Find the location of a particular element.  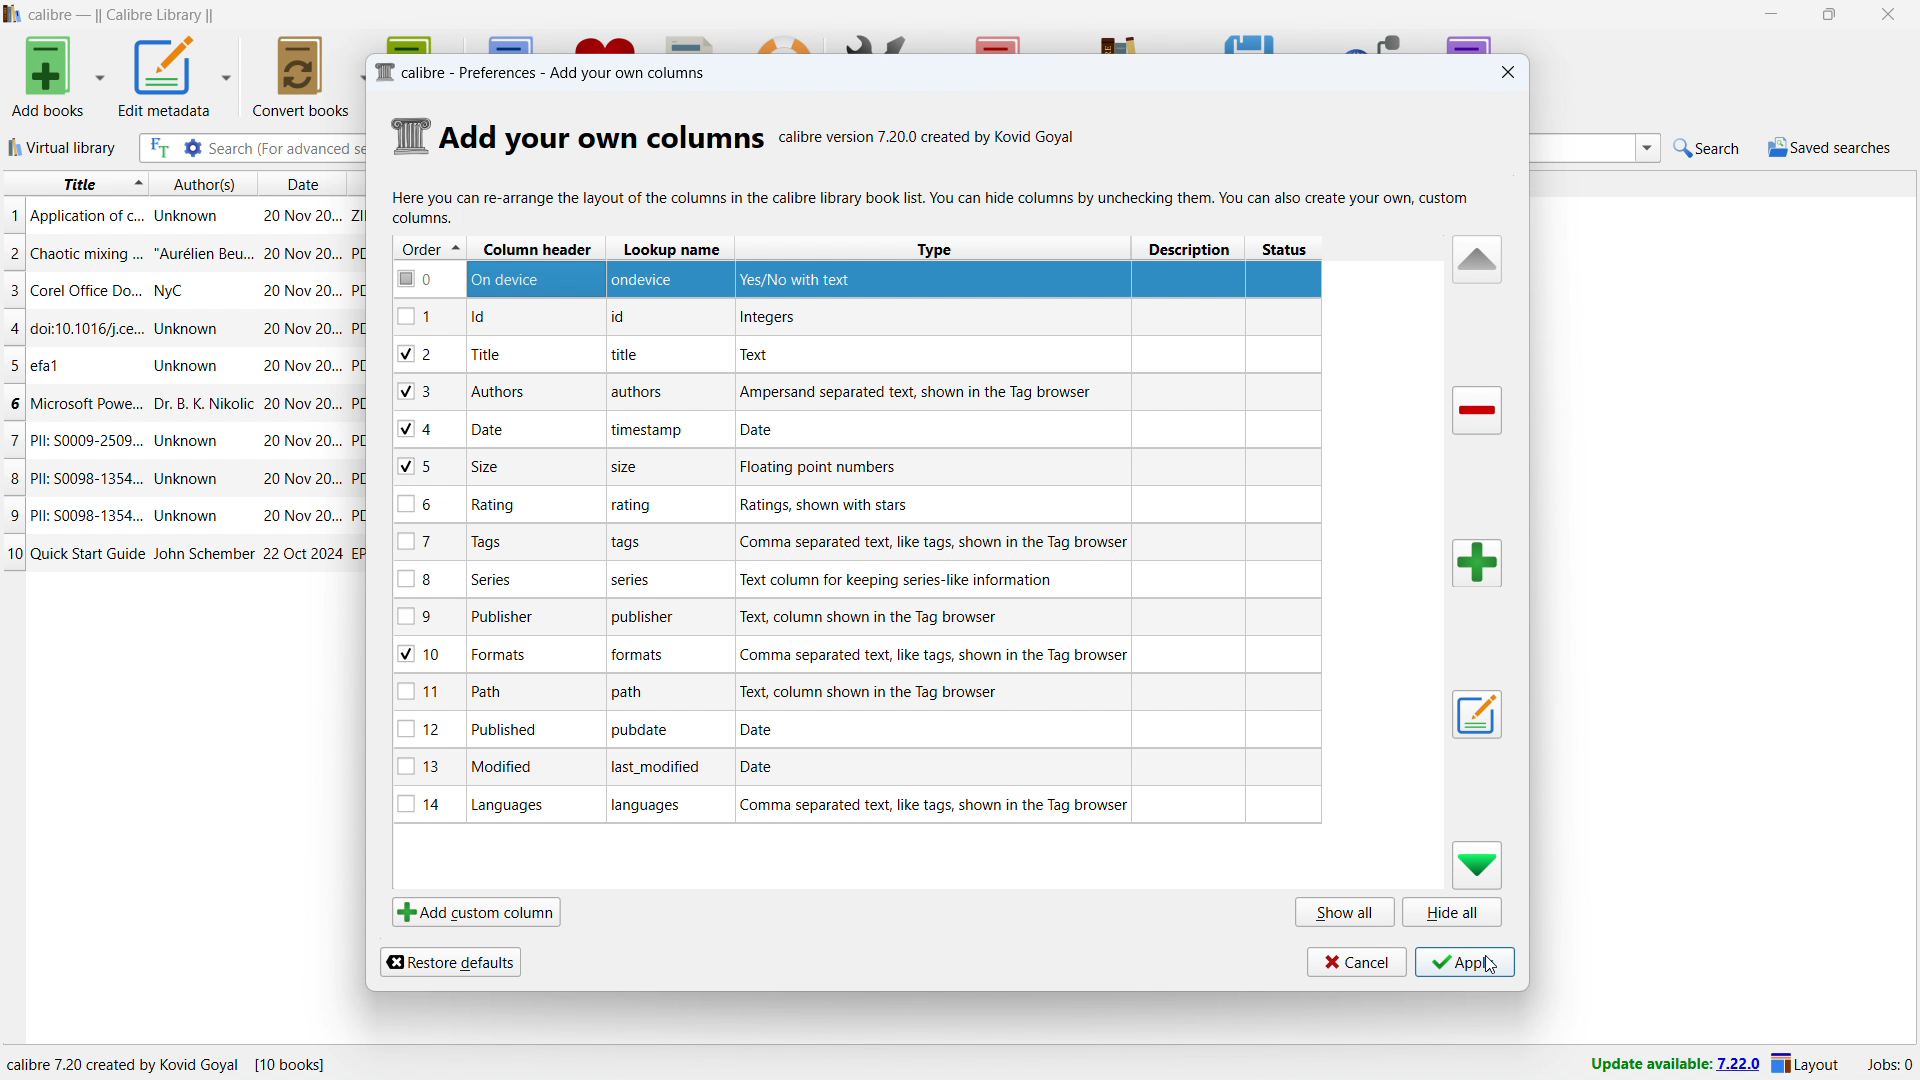

Text column for keeping series-like information is located at coordinates (896, 579).